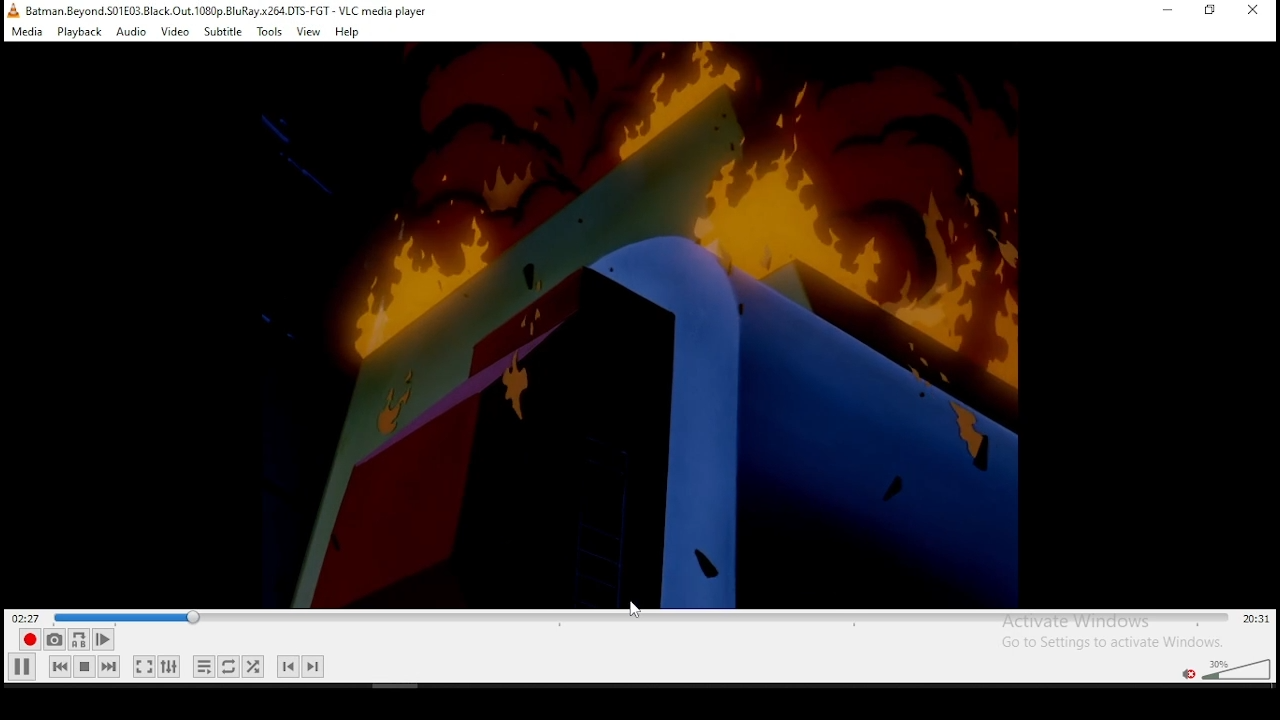 This screenshot has width=1280, height=720. Describe the element at coordinates (220, 9) in the screenshot. I see `icon and file name` at that location.